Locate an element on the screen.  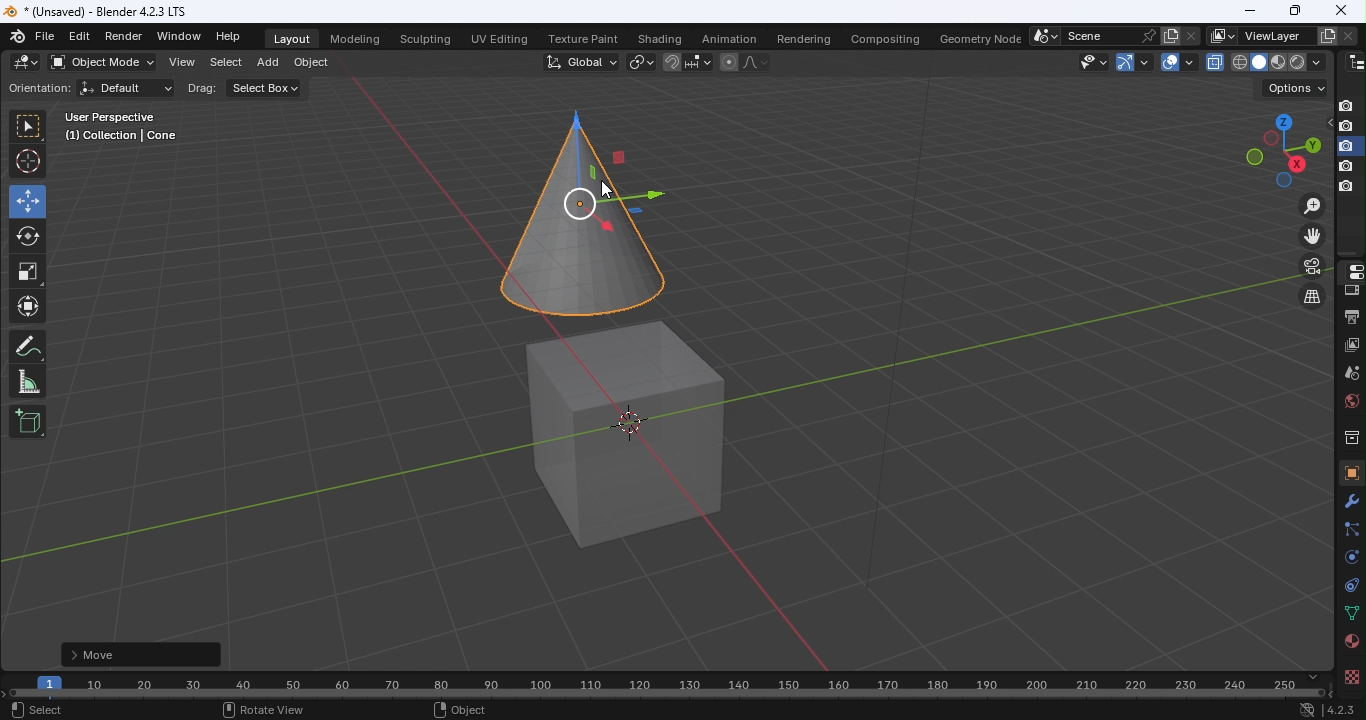
The active workspace view layer showing in the window is located at coordinates (1222, 36).